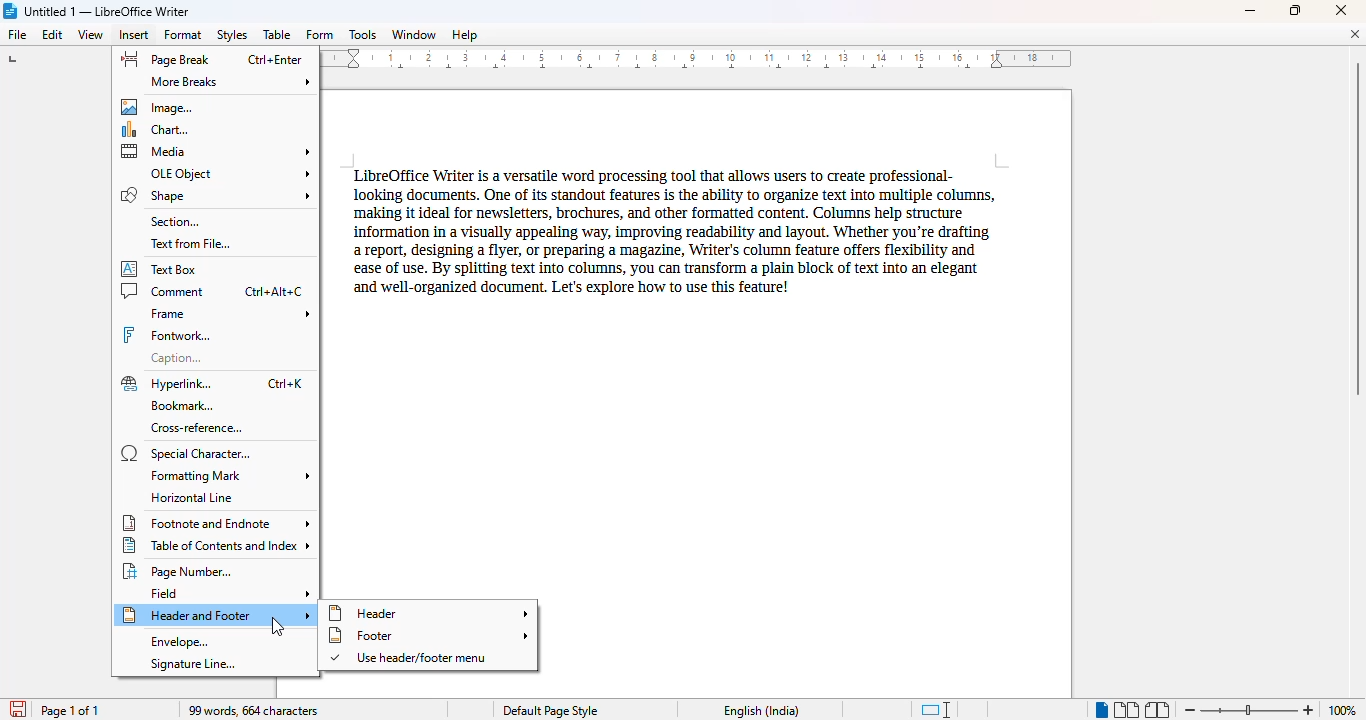  Describe the element at coordinates (175, 221) in the screenshot. I see `section` at that location.